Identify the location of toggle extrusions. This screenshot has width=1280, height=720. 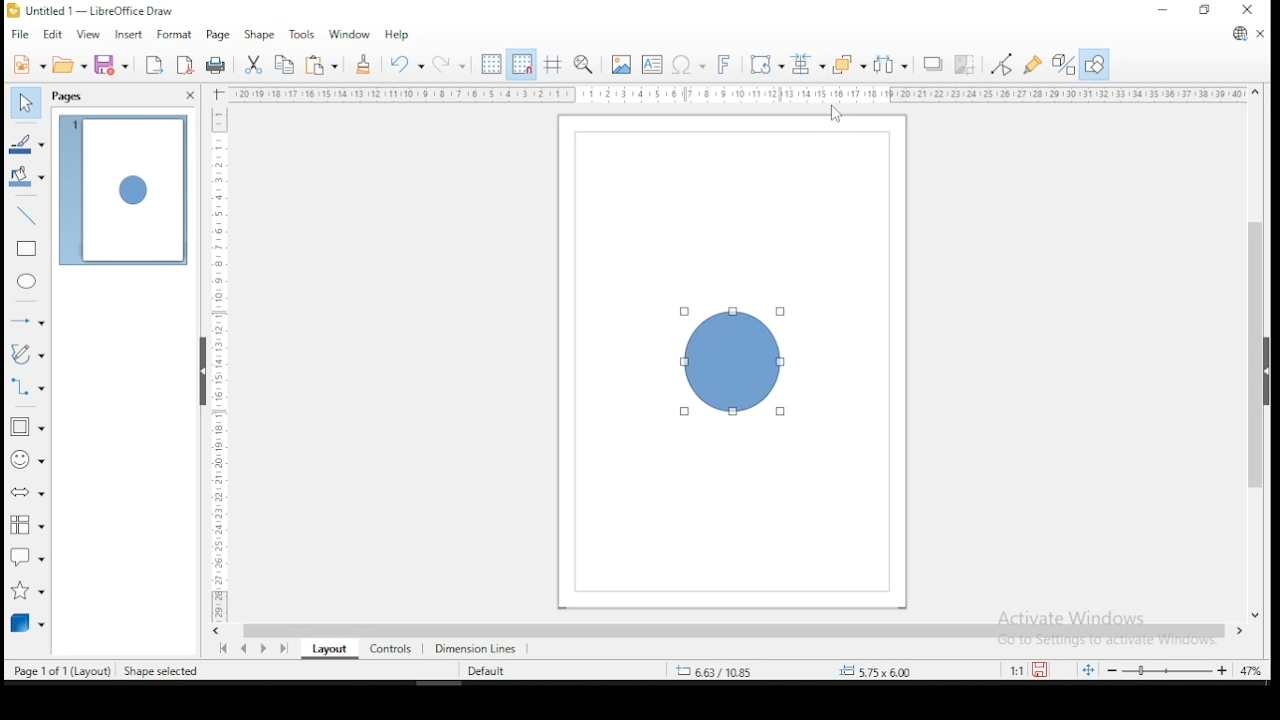
(1064, 66).